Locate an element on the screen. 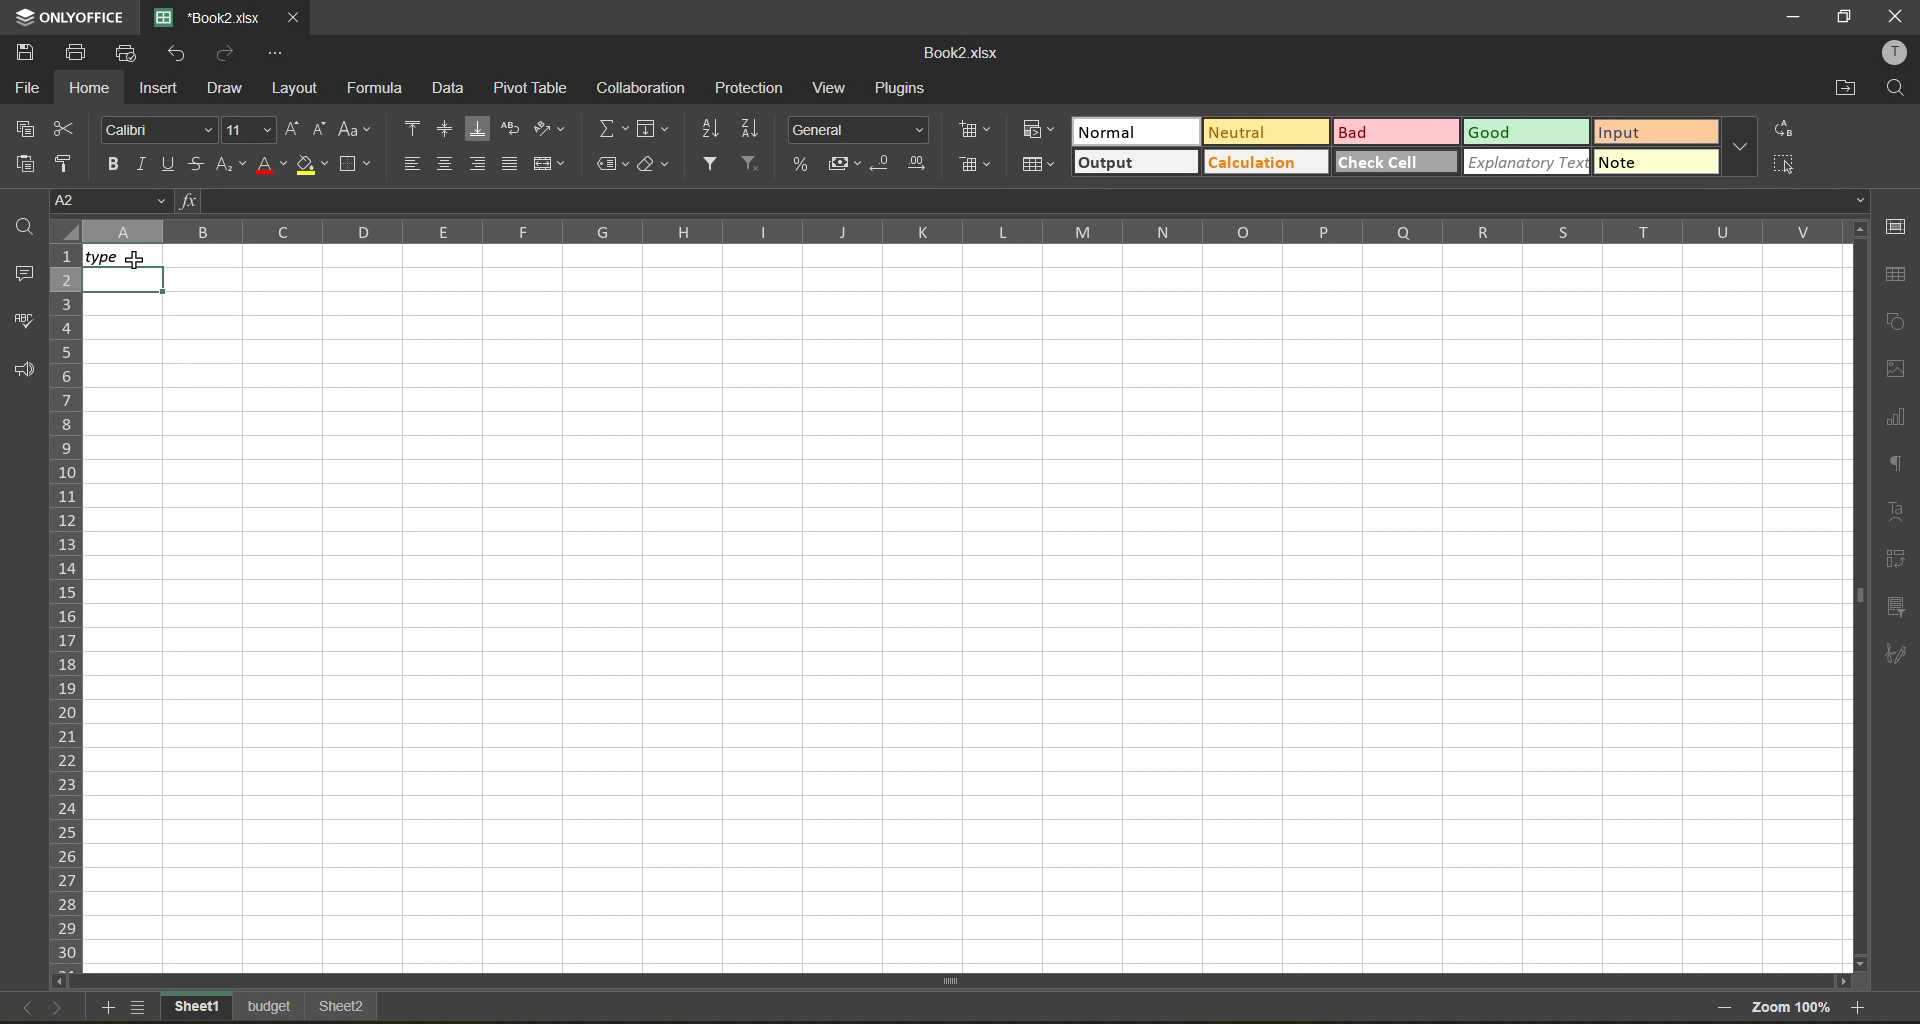  spellcheck is located at coordinates (25, 317).